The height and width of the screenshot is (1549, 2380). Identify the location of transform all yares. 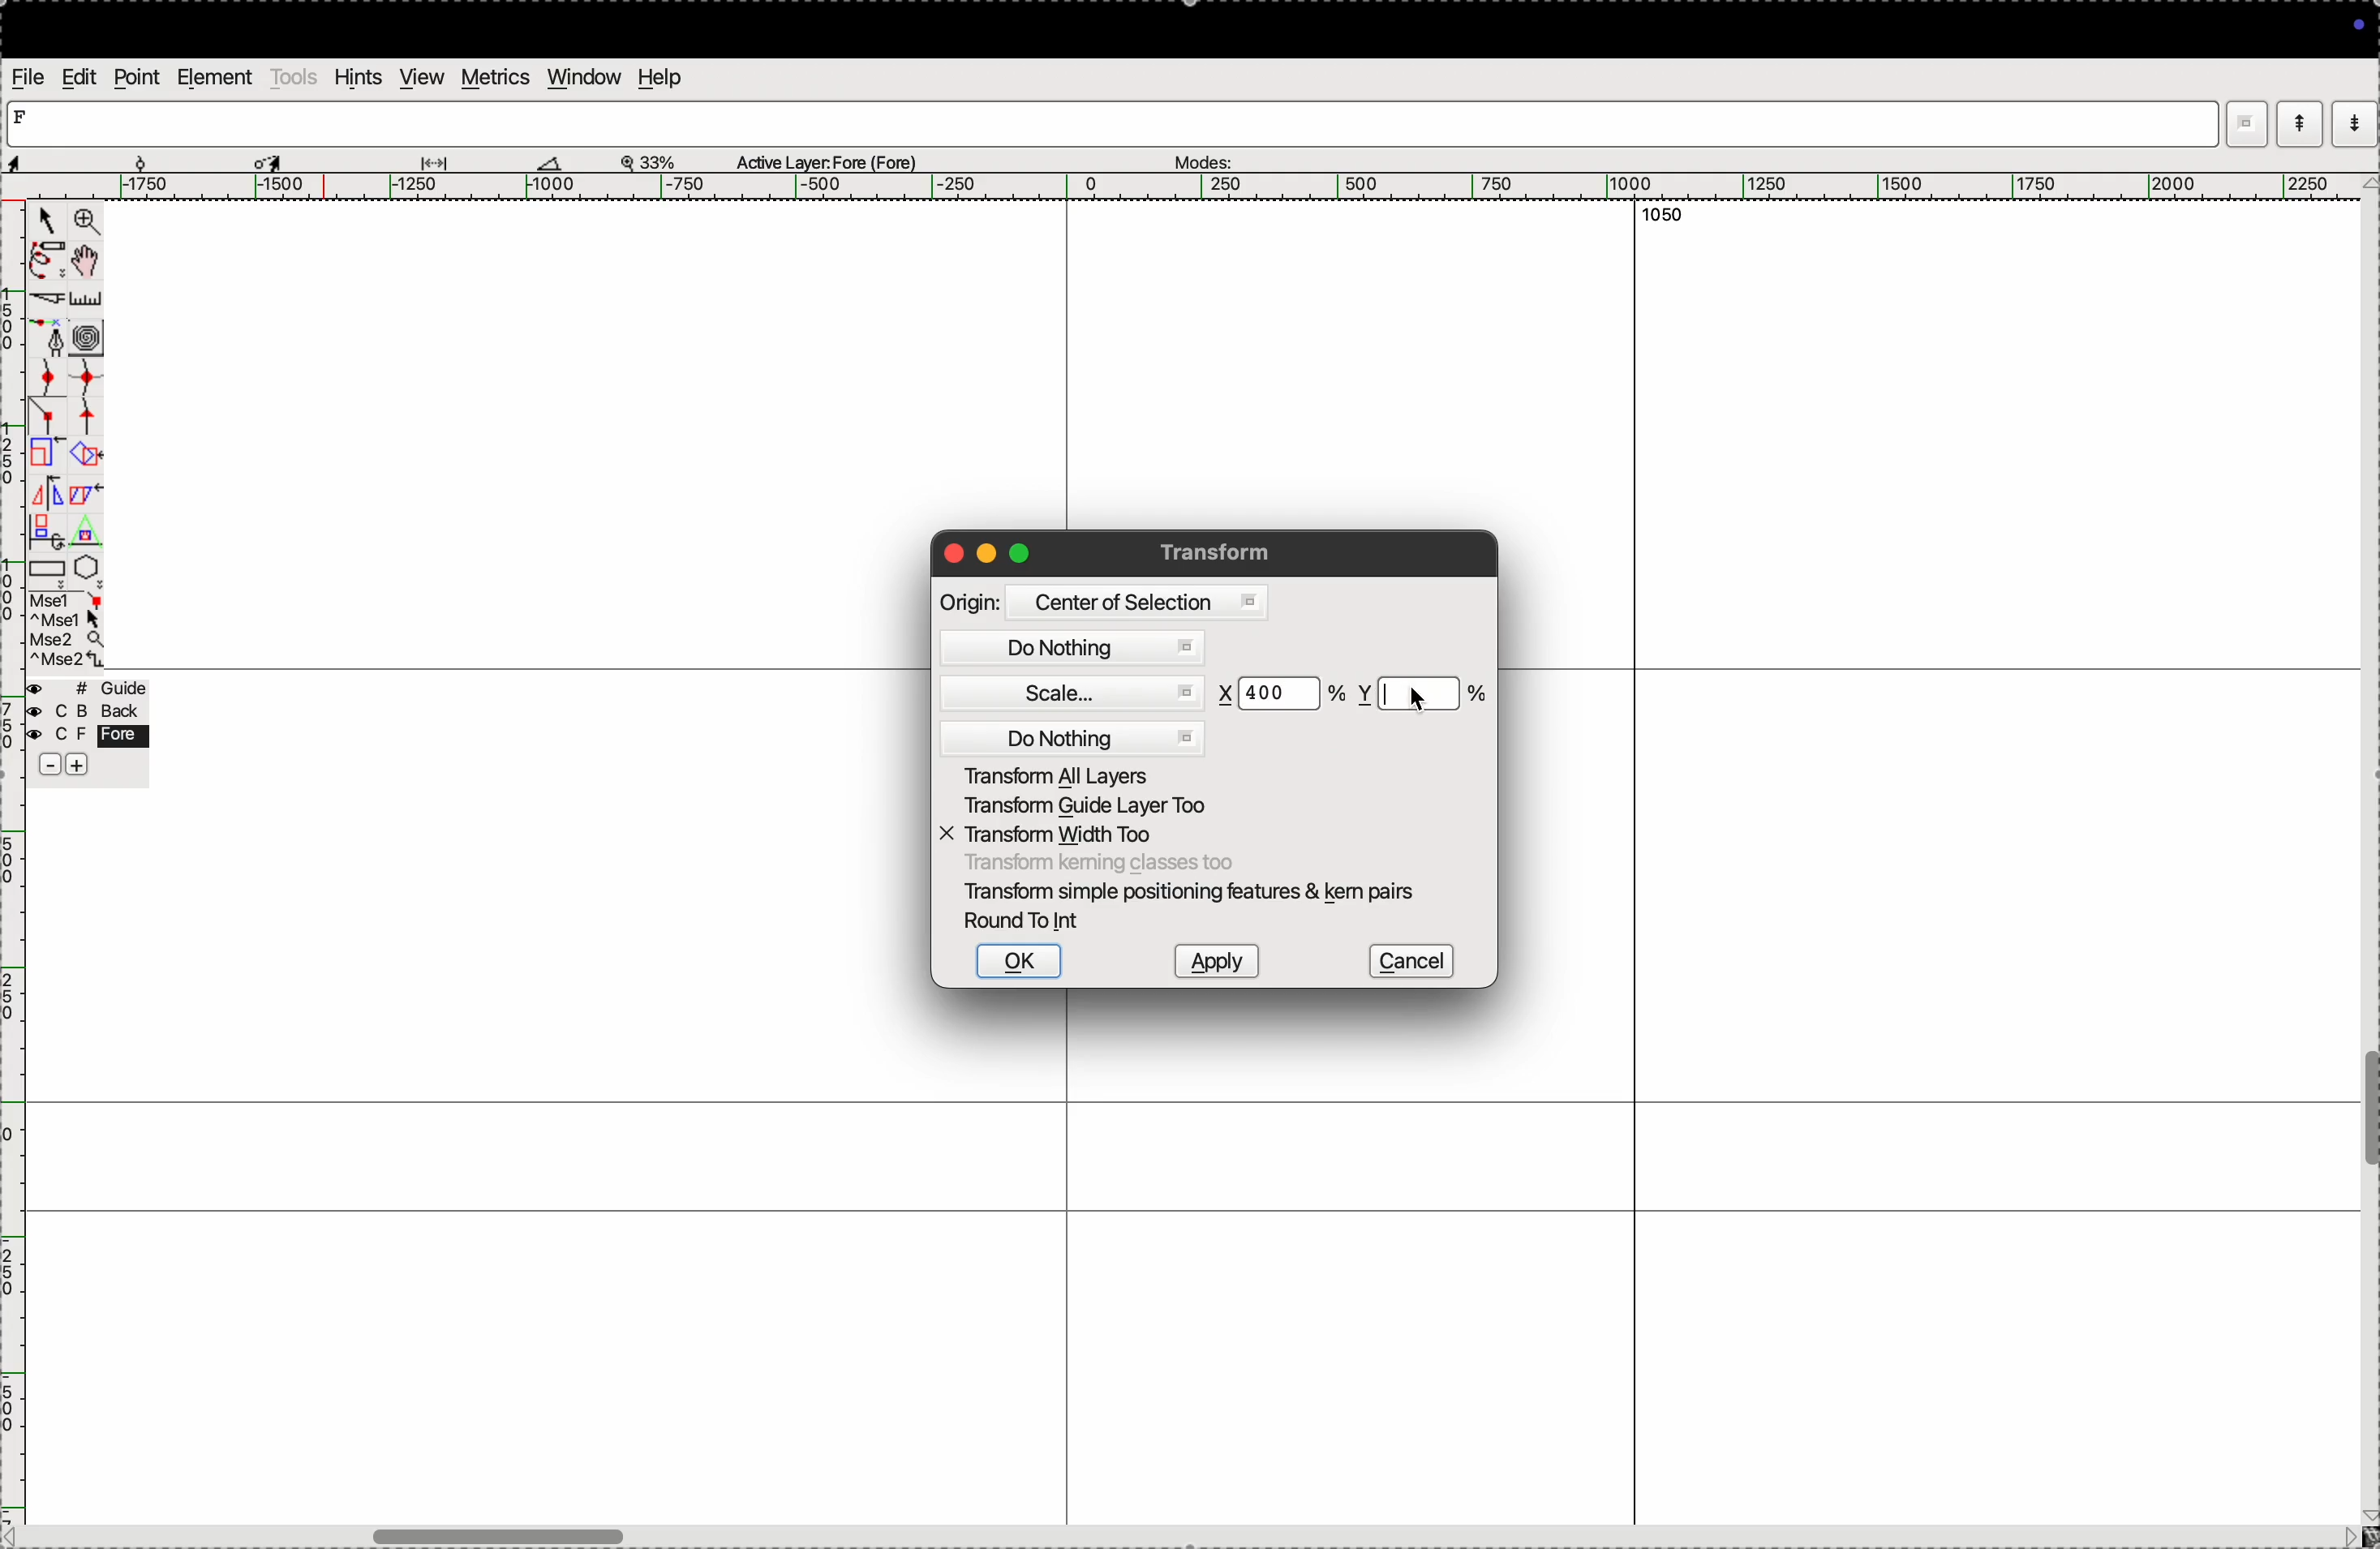
(1082, 774).